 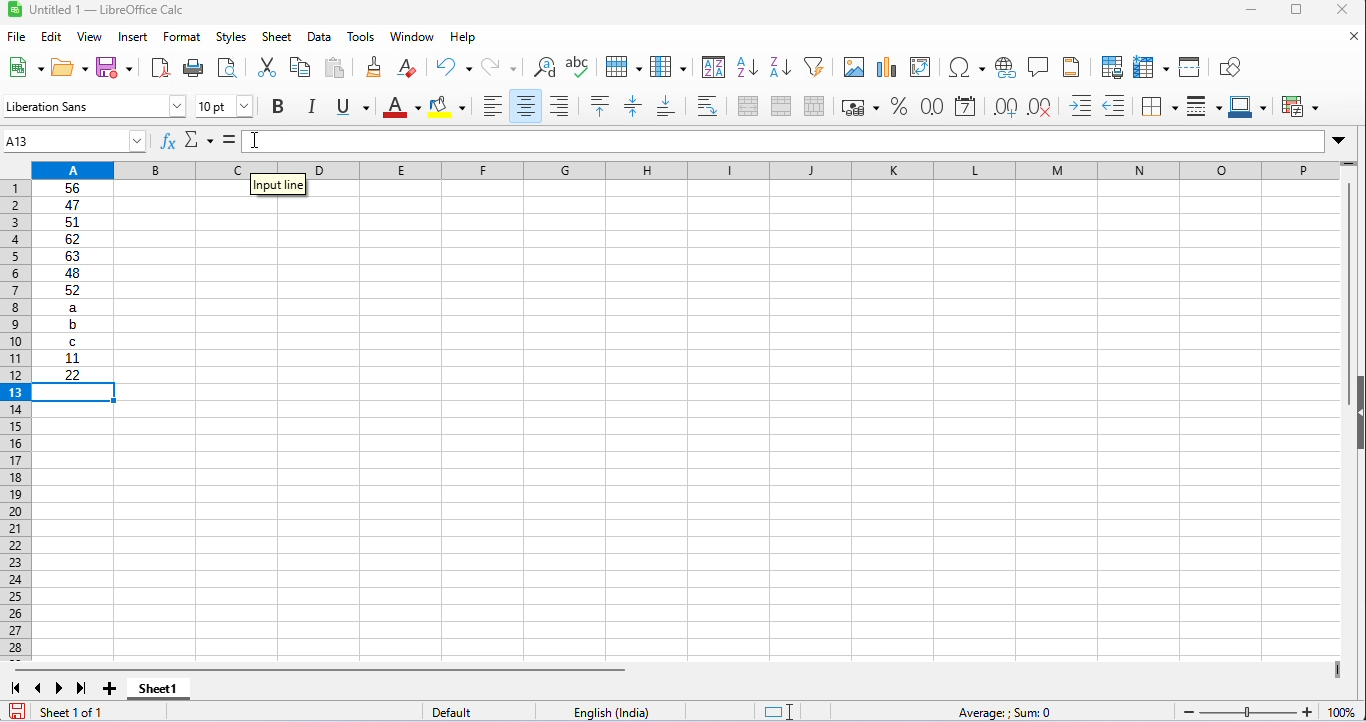 What do you see at coordinates (668, 65) in the screenshot?
I see `column` at bounding box center [668, 65].